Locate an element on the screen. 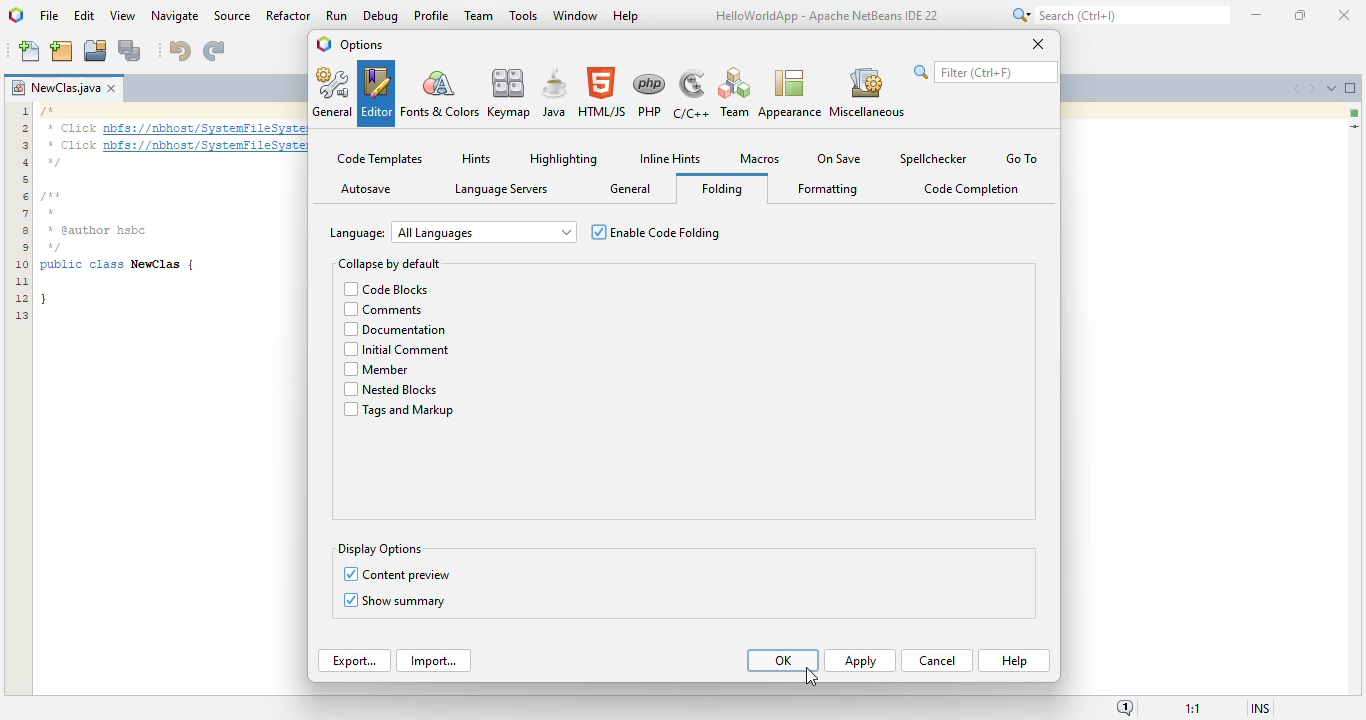  initial comment is located at coordinates (397, 352).